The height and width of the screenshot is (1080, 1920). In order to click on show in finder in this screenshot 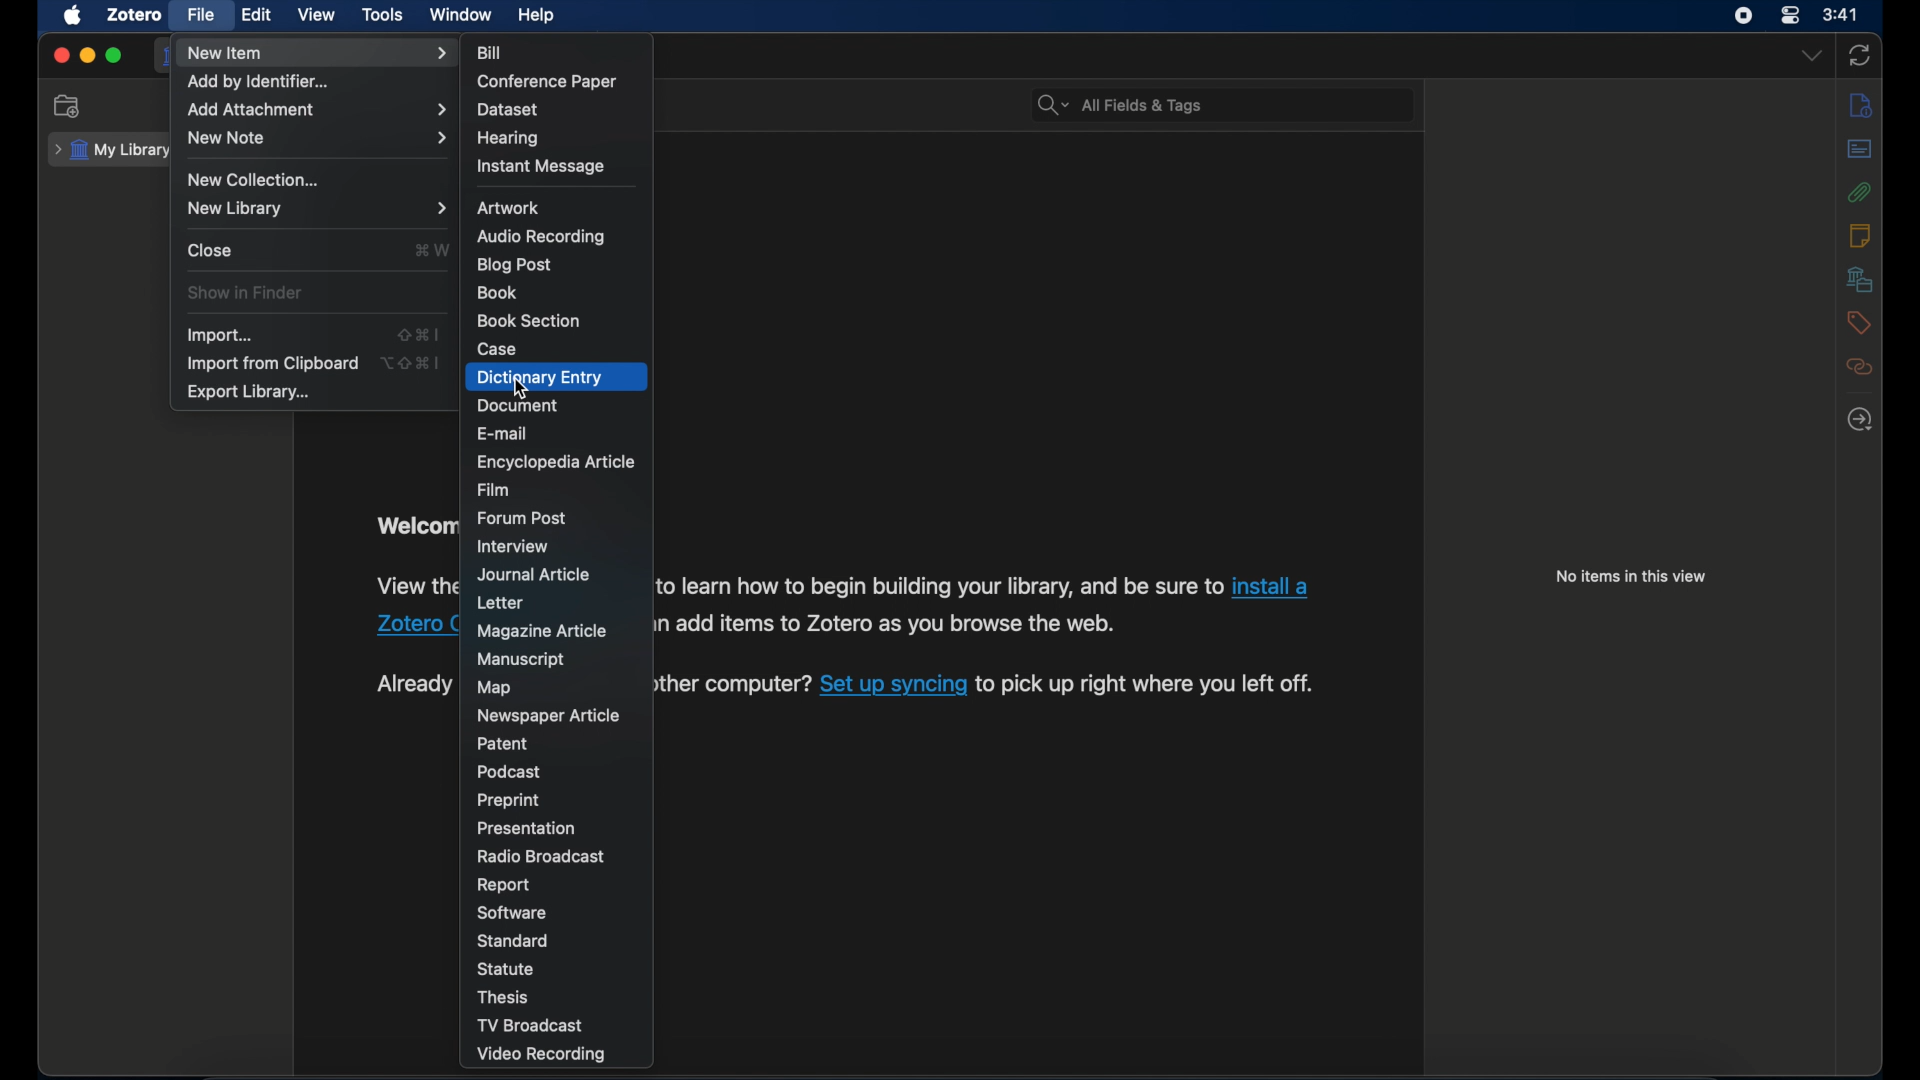, I will do `click(247, 293)`.